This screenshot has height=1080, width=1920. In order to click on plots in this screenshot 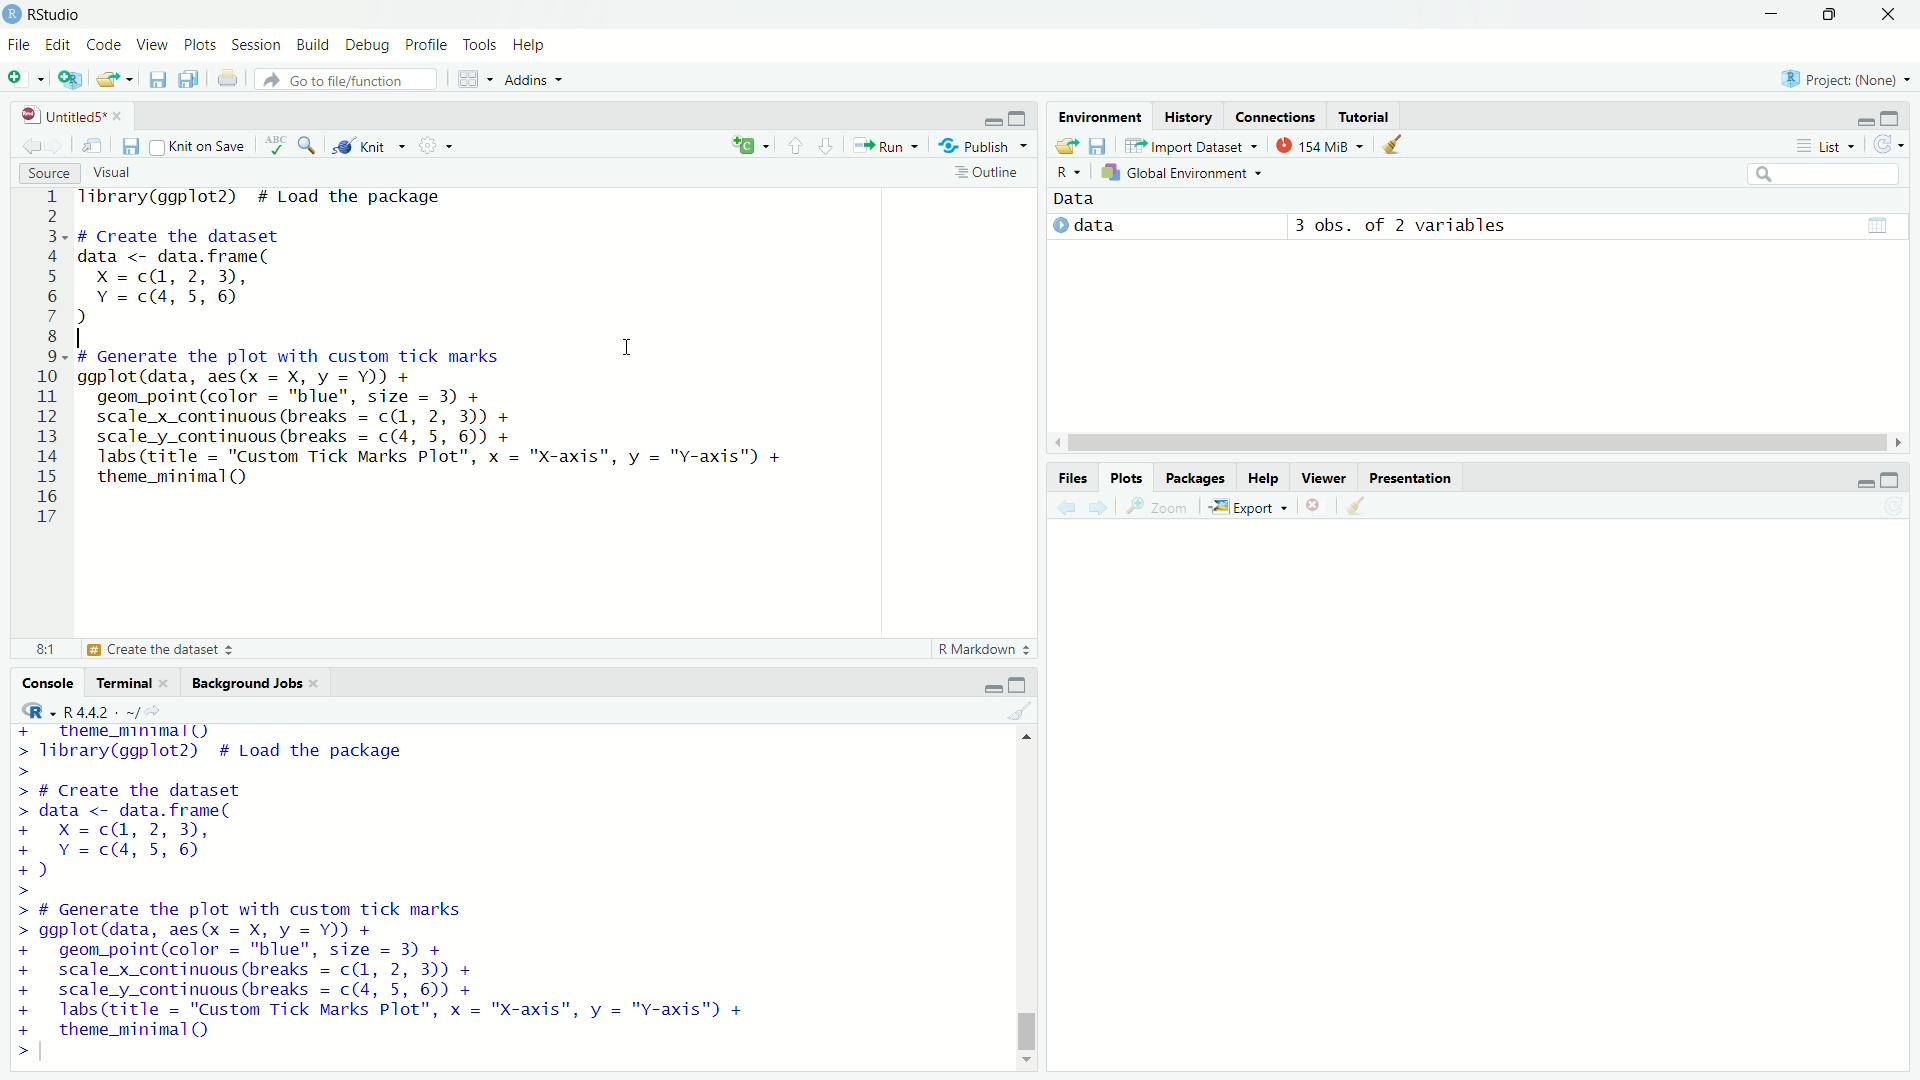, I will do `click(1127, 477)`.